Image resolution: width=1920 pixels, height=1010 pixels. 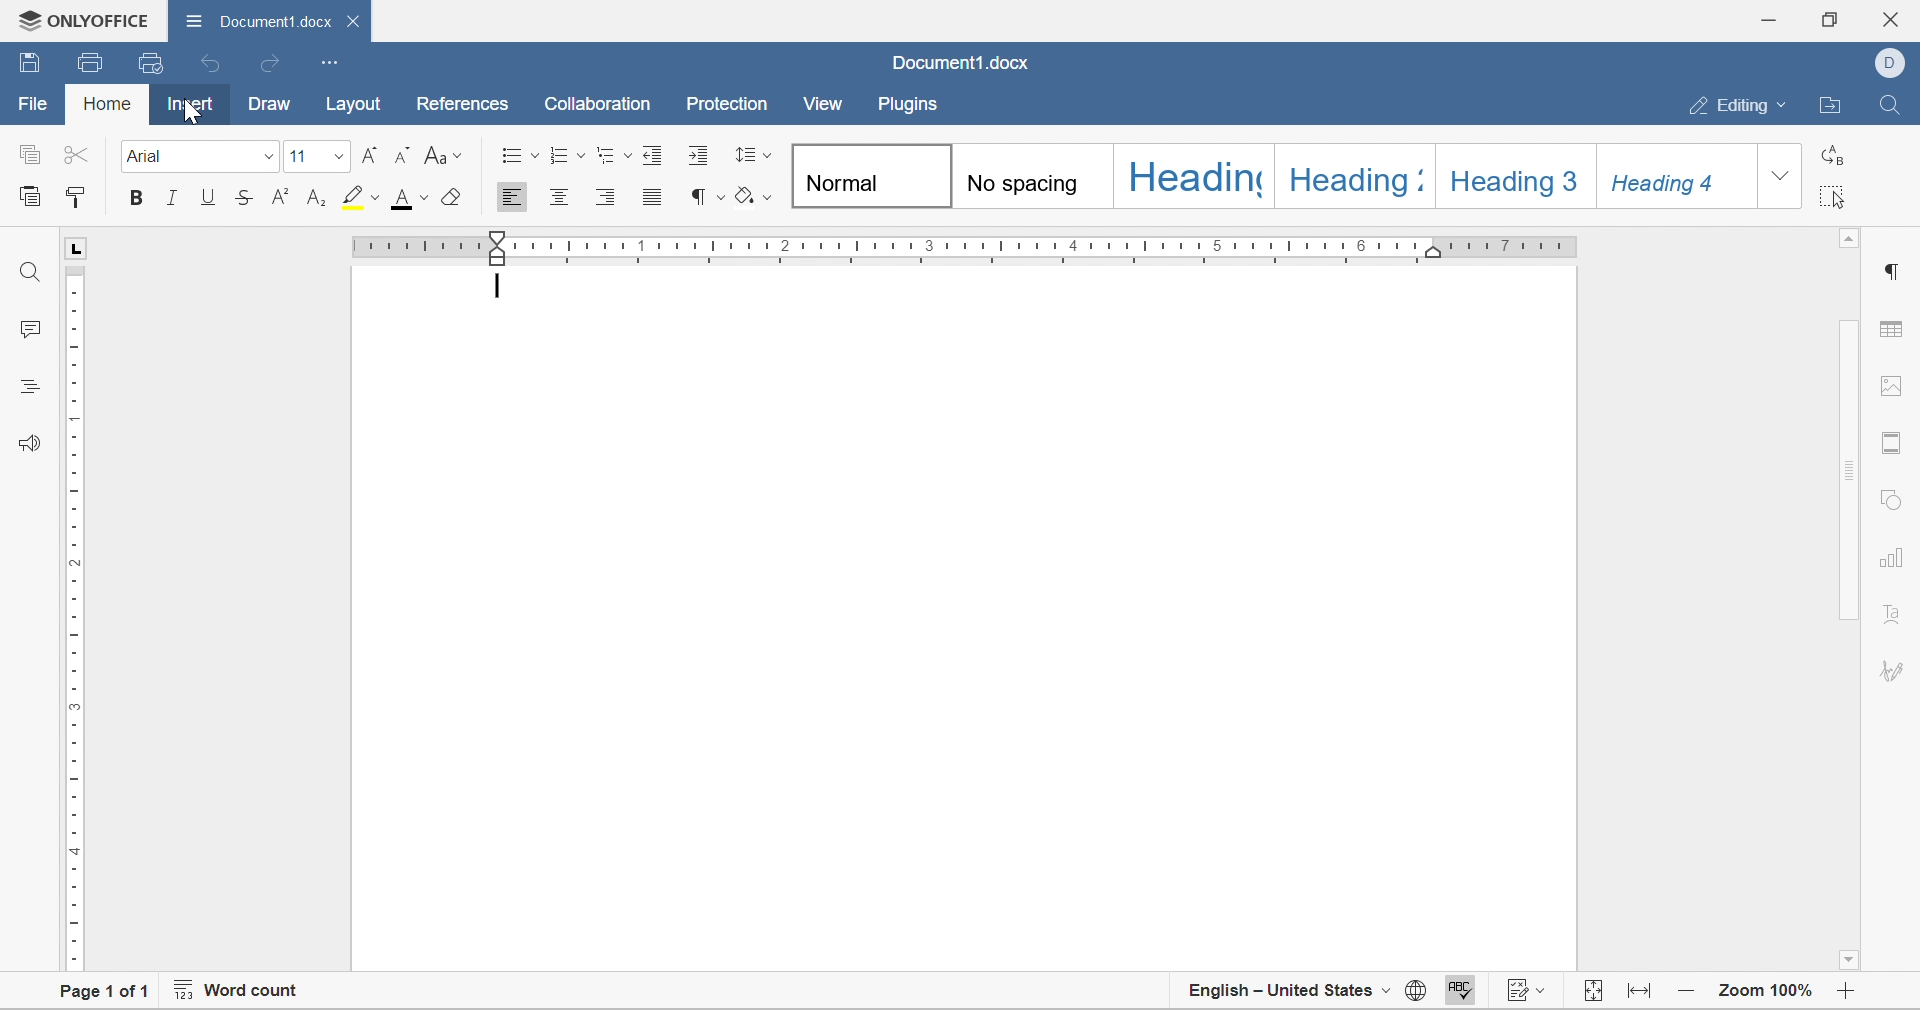 What do you see at coordinates (613, 154) in the screenshot?
I see `Multi level list` at bounding box center [613, 154].